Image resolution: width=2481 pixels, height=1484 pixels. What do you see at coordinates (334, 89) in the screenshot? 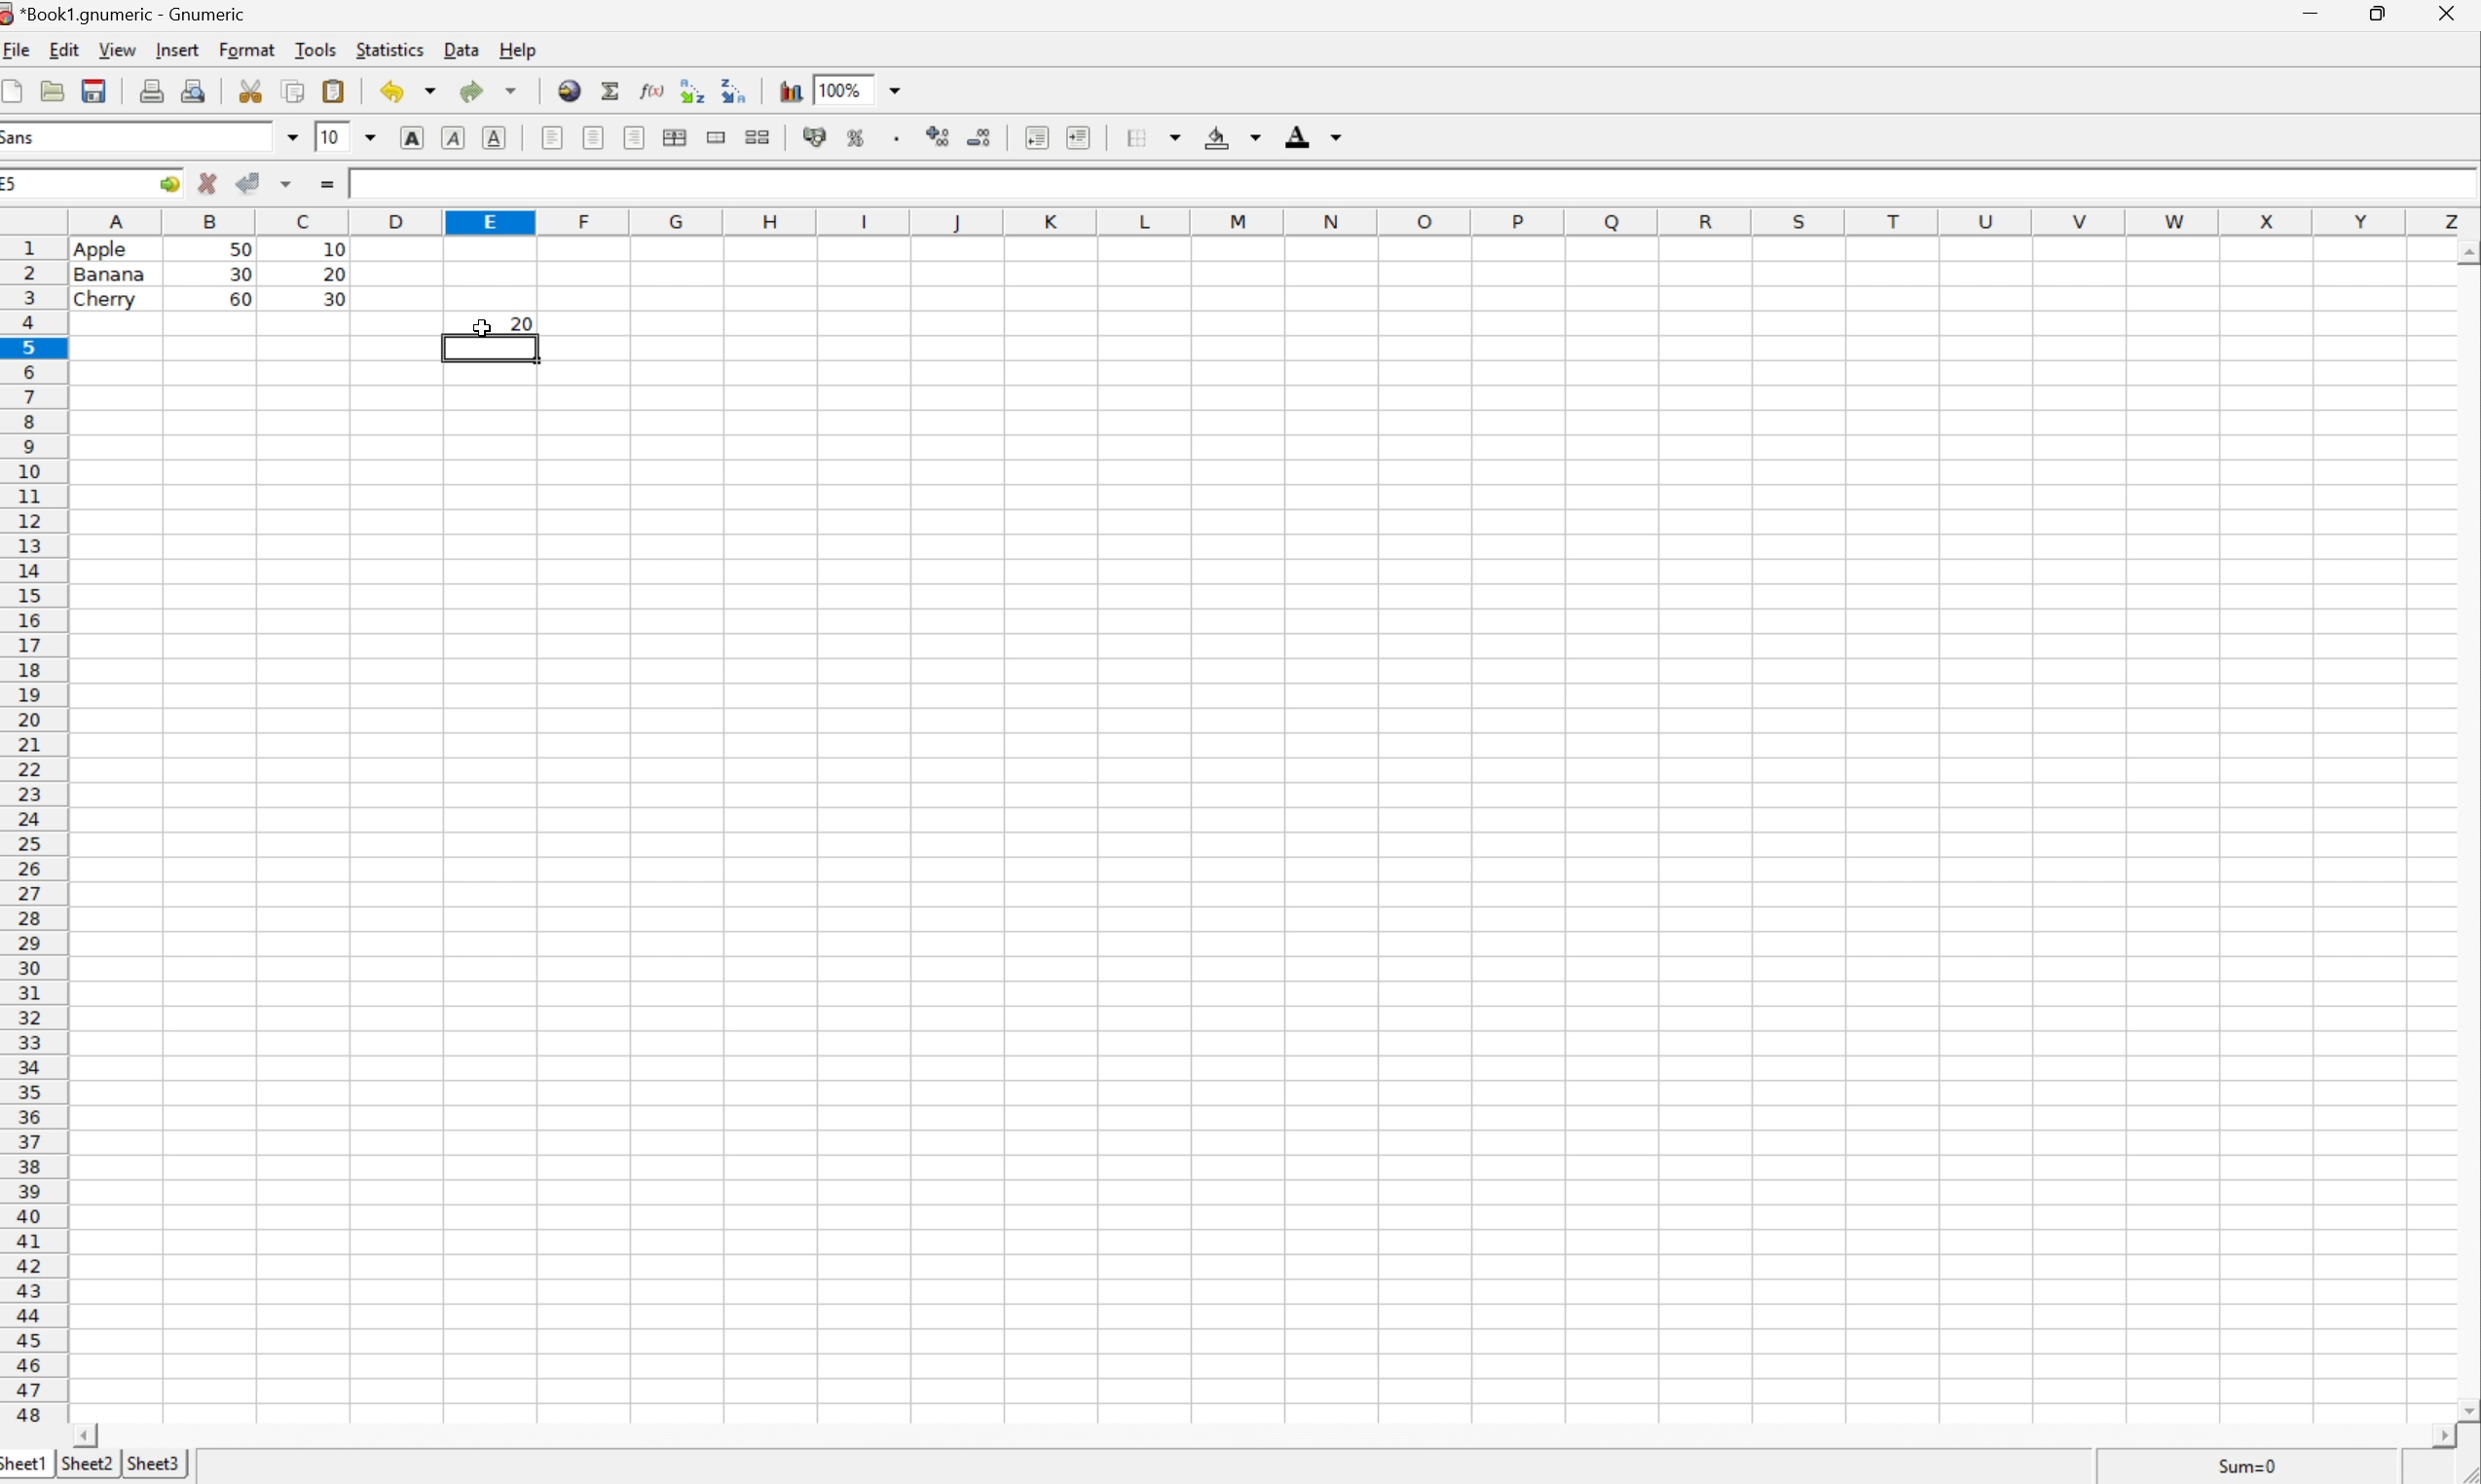
I see `paste` at bounding box center [334, 89].